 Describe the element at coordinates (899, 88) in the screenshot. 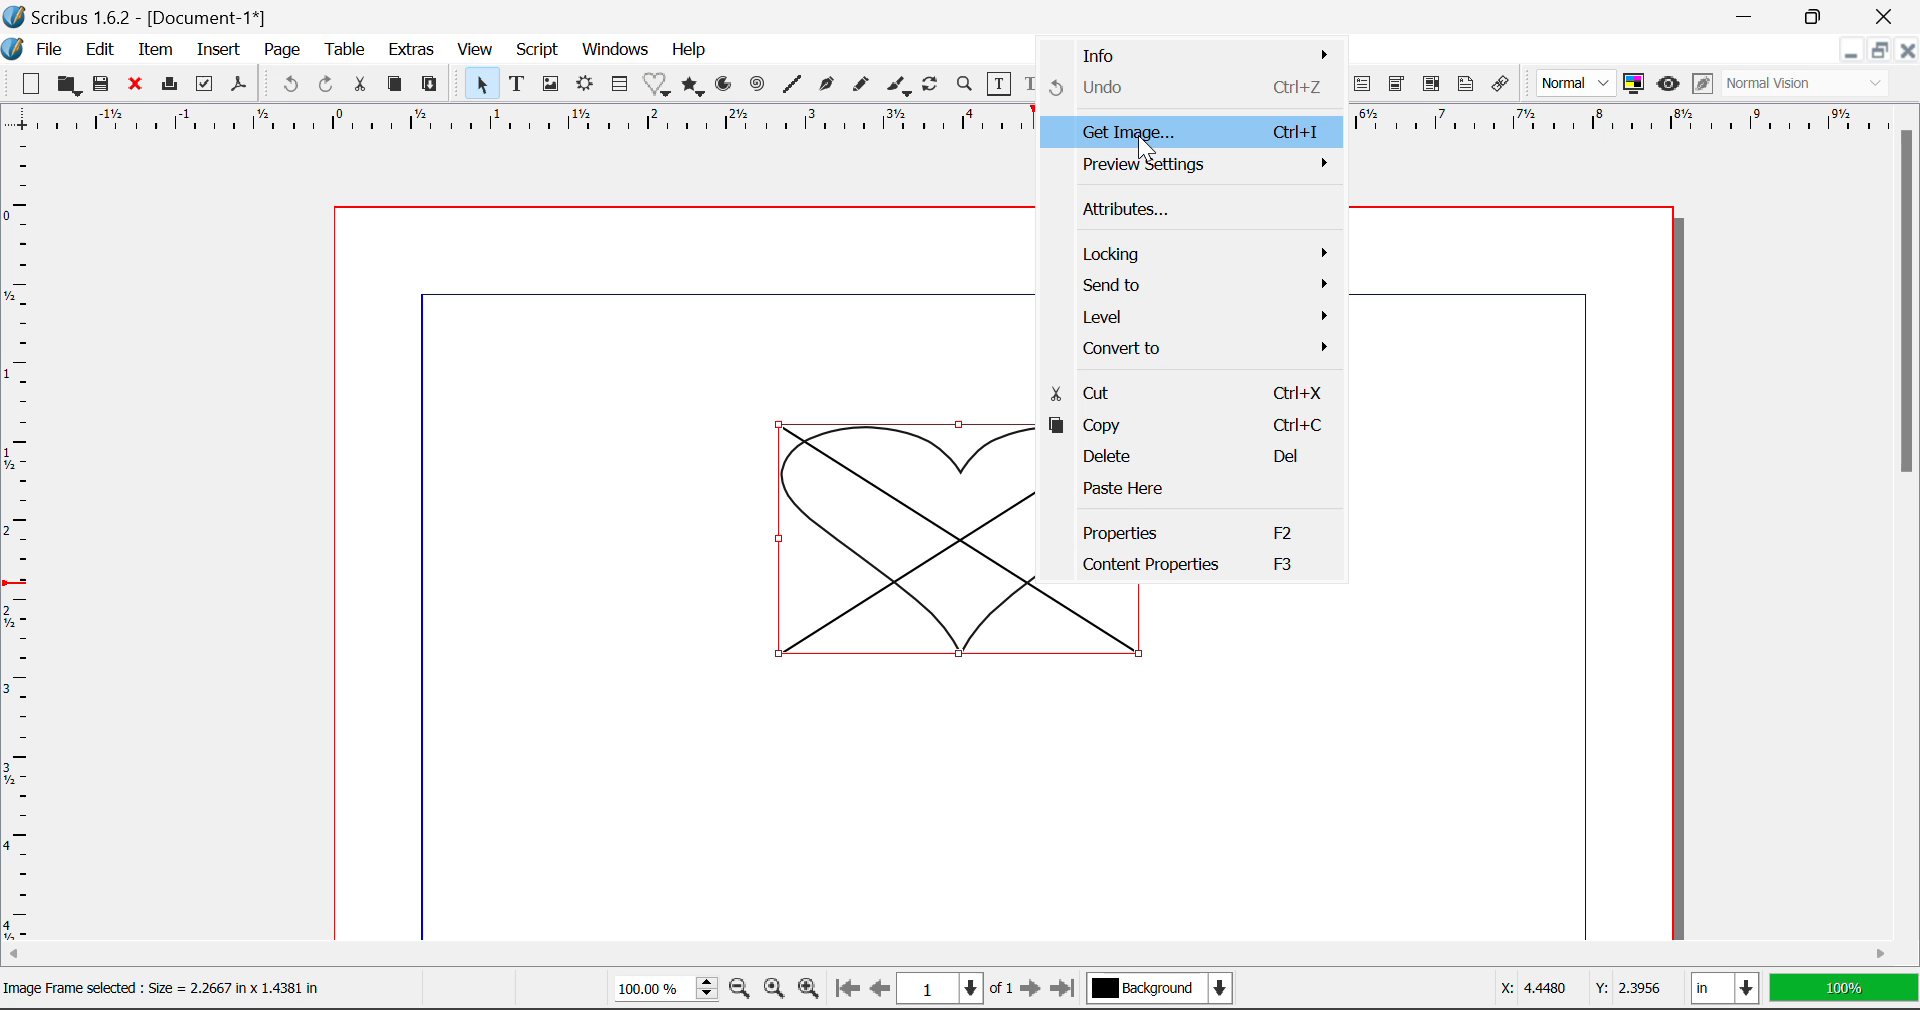

I see `Calligraphic Curve` at that location.